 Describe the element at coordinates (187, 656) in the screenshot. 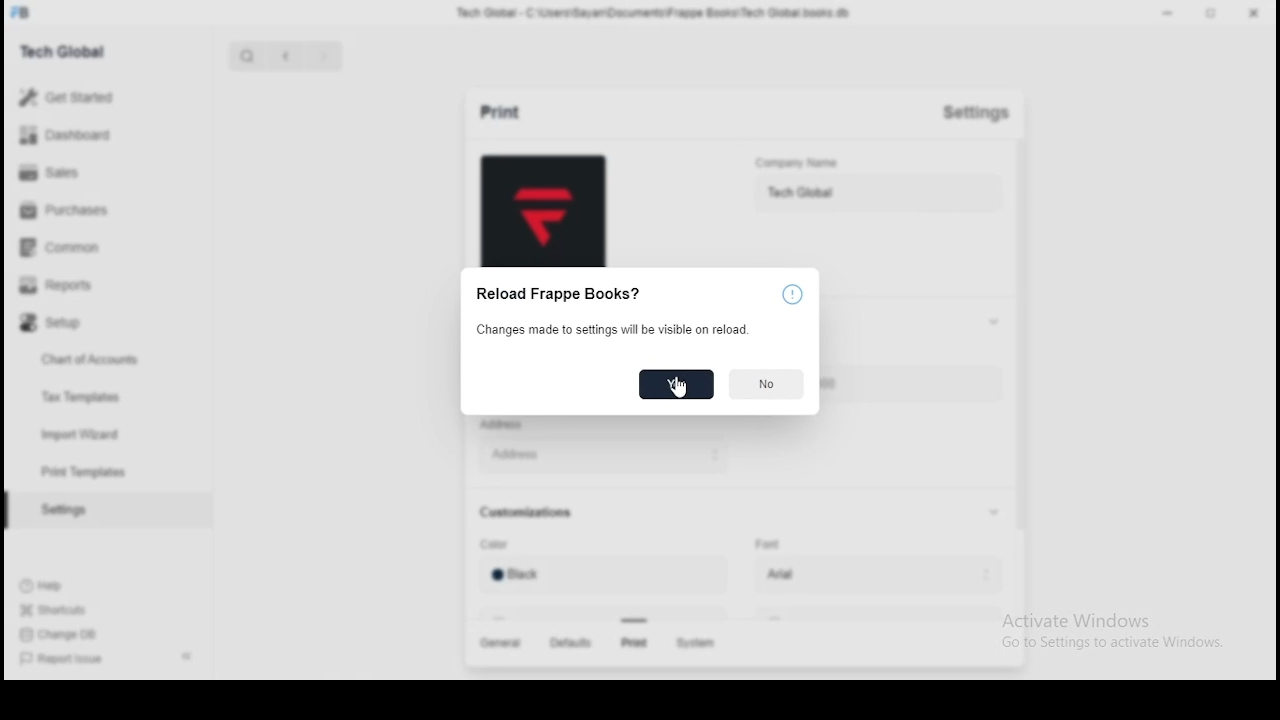

I see `hide sidebar` at that location.